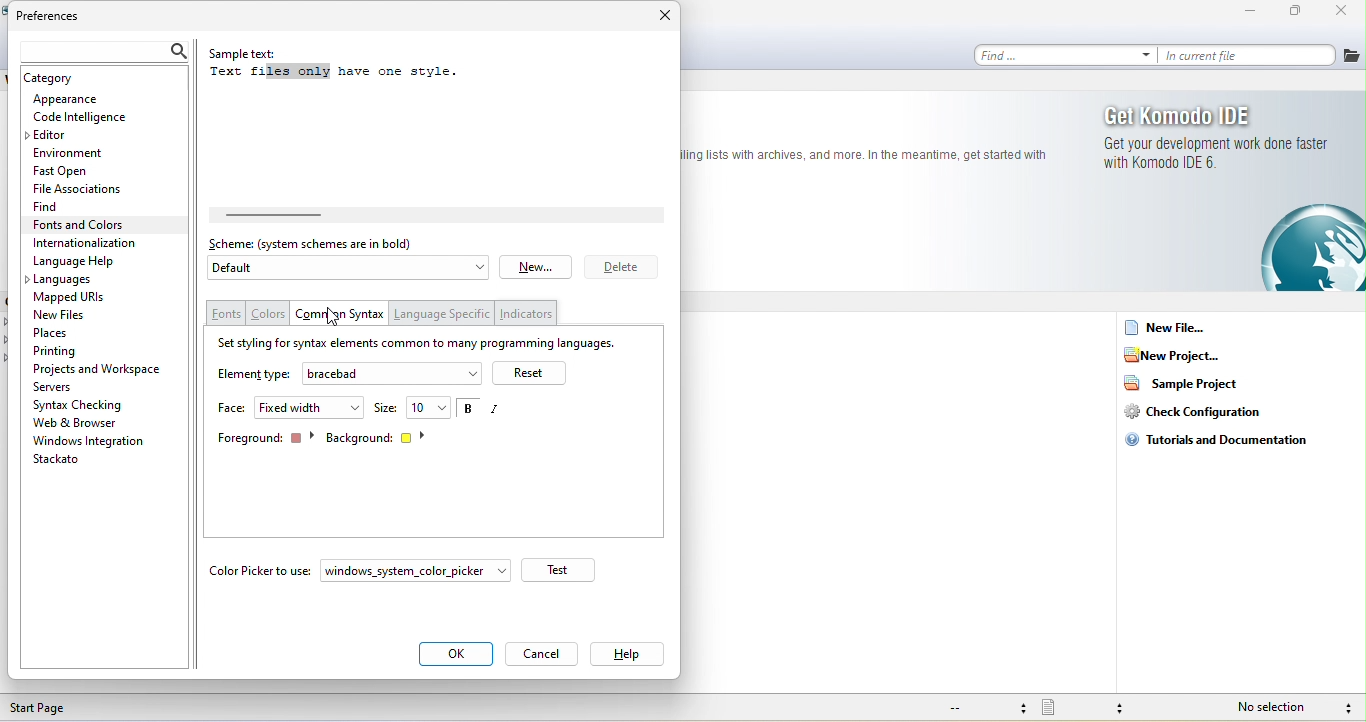 The height and width of the screenshot is (722, 1366). I want to click on projects and workspace, so click(101, 369).